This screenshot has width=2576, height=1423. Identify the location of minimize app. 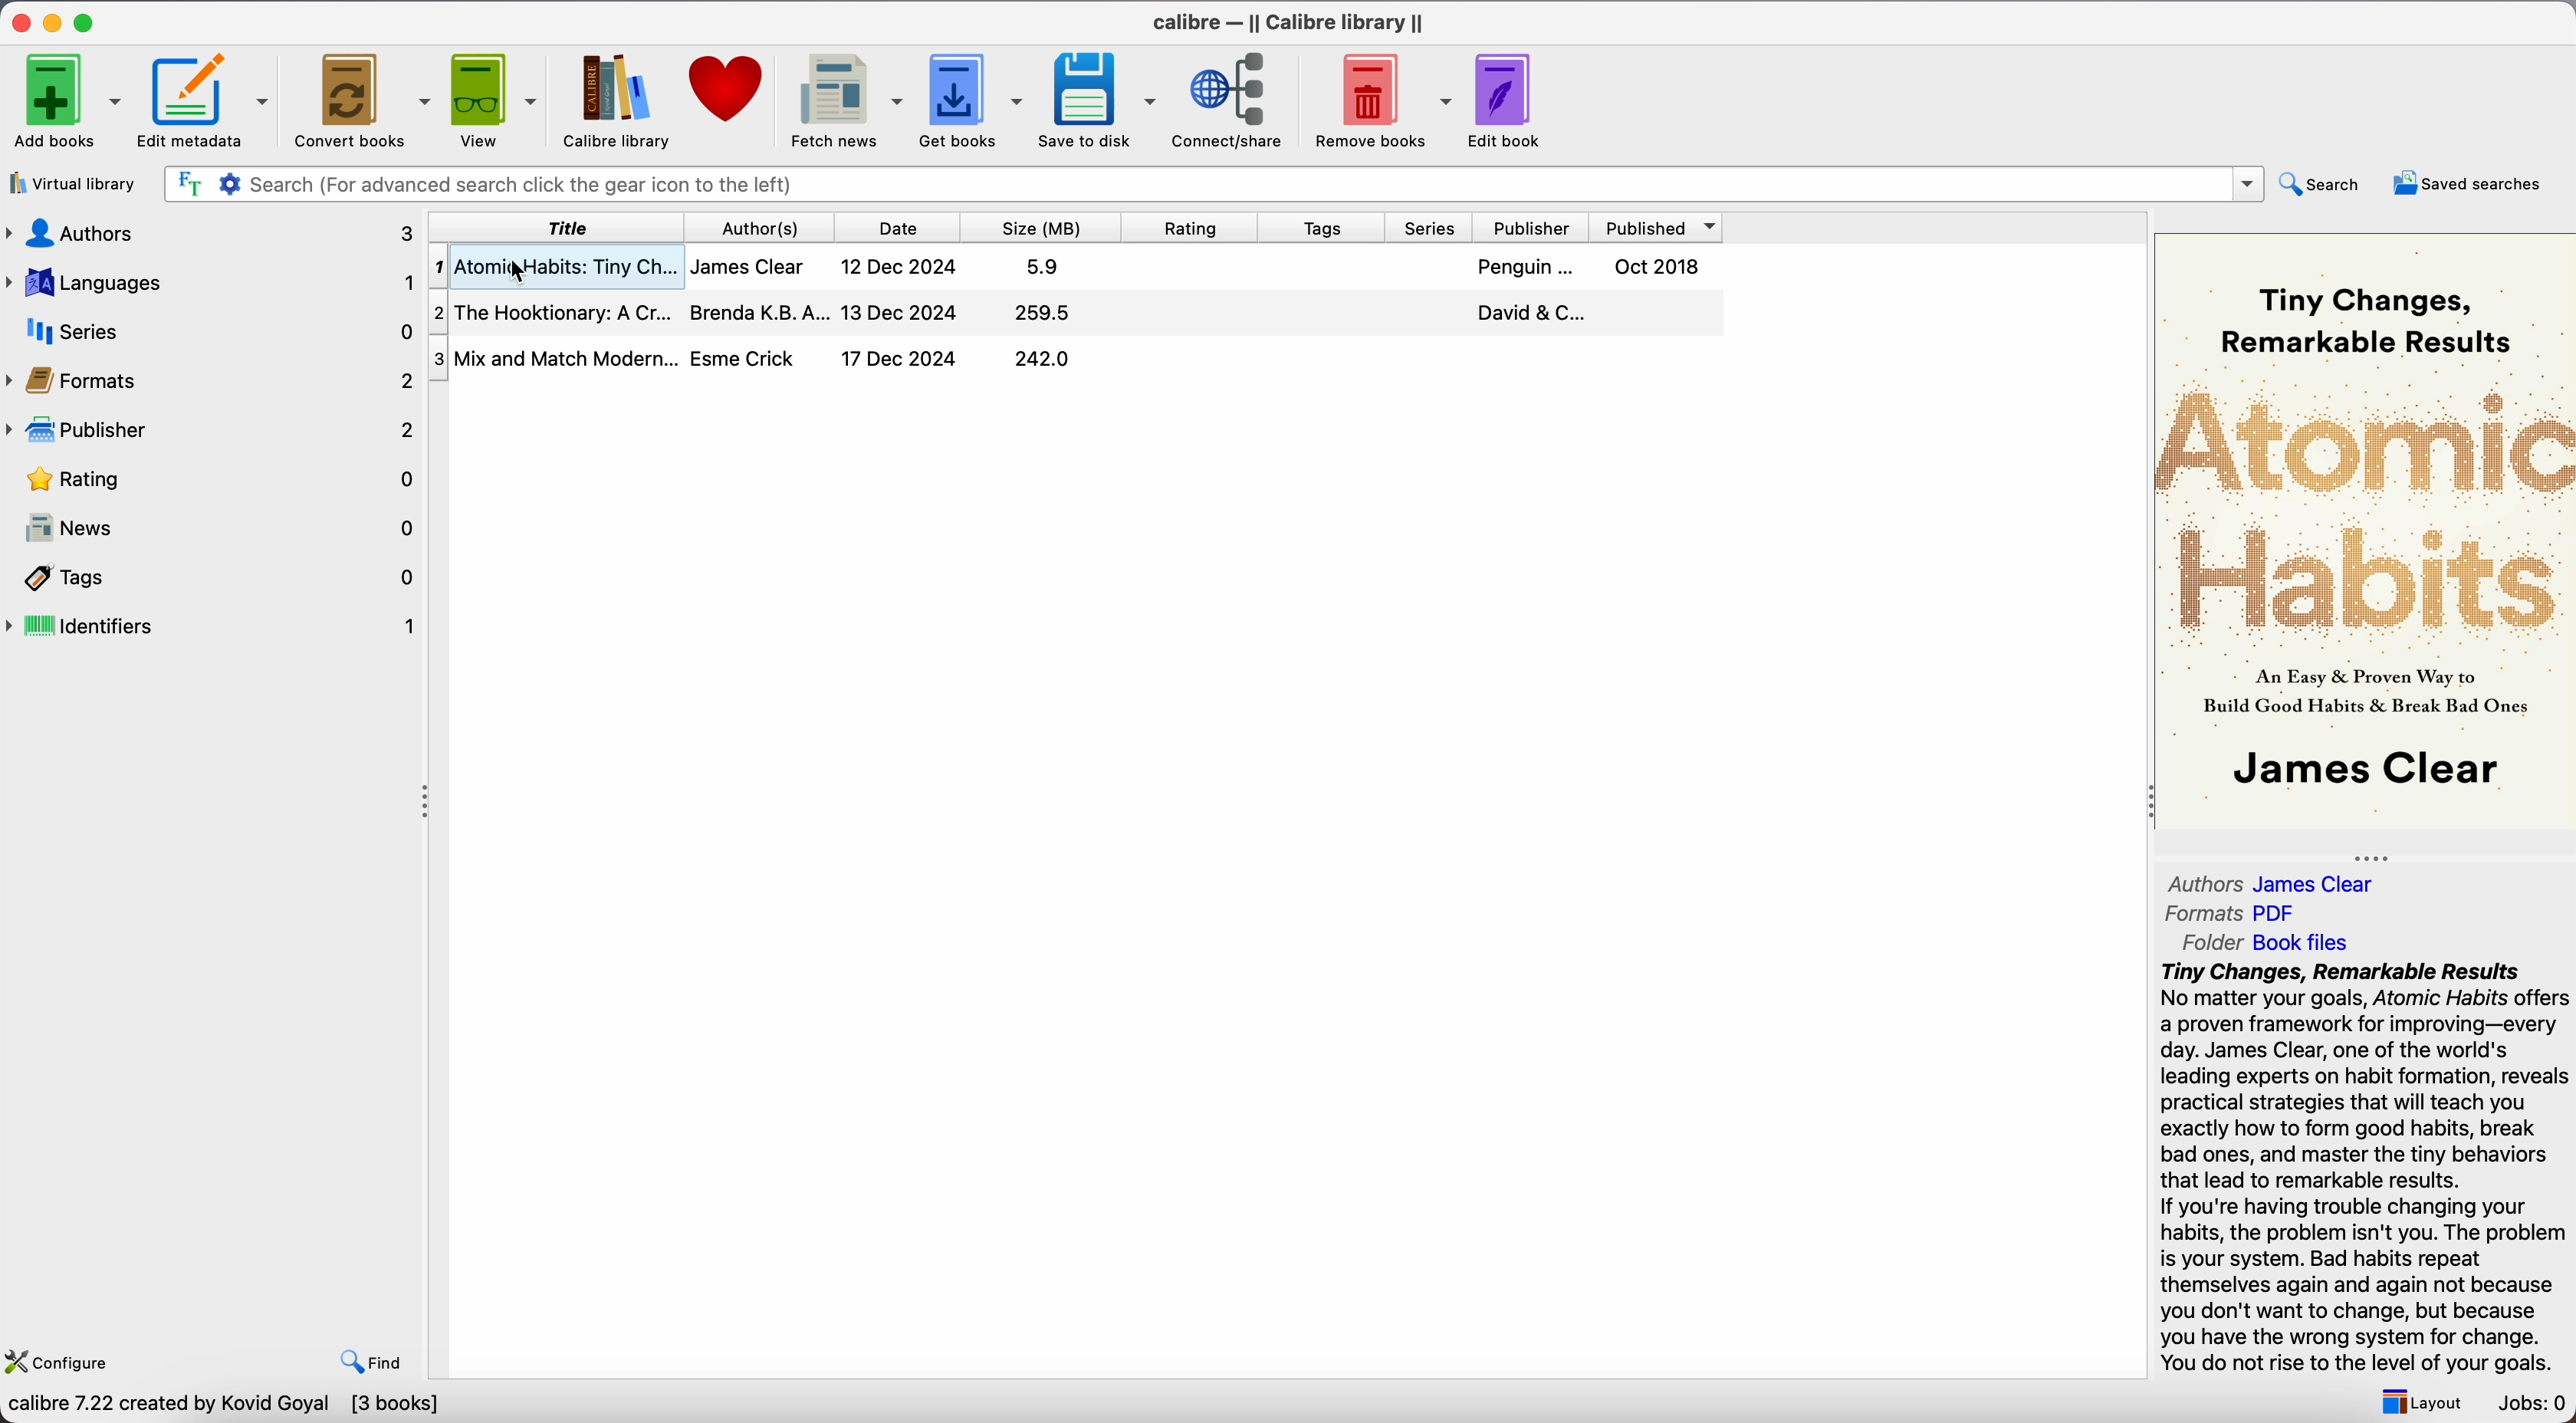
(56, 23).